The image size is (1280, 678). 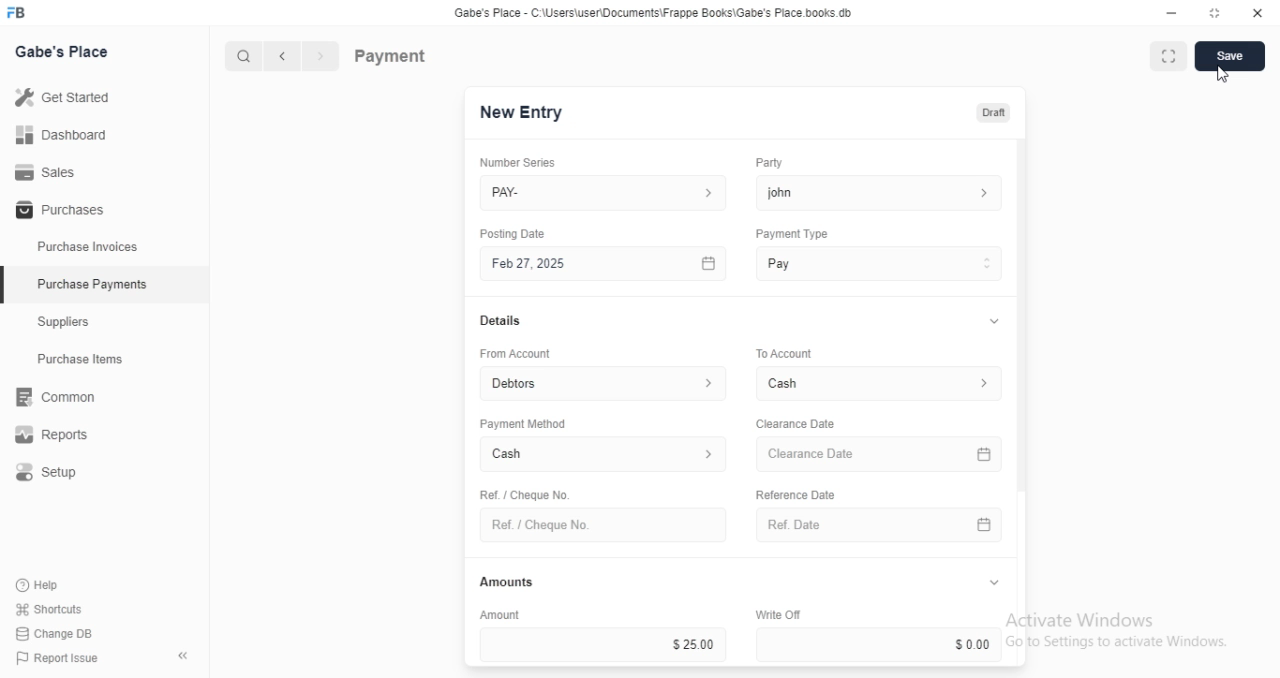 What do you see at coordinates (66, 53) in the screenshot?
I see `Gabe's Place` at bounding box center [66, 53].